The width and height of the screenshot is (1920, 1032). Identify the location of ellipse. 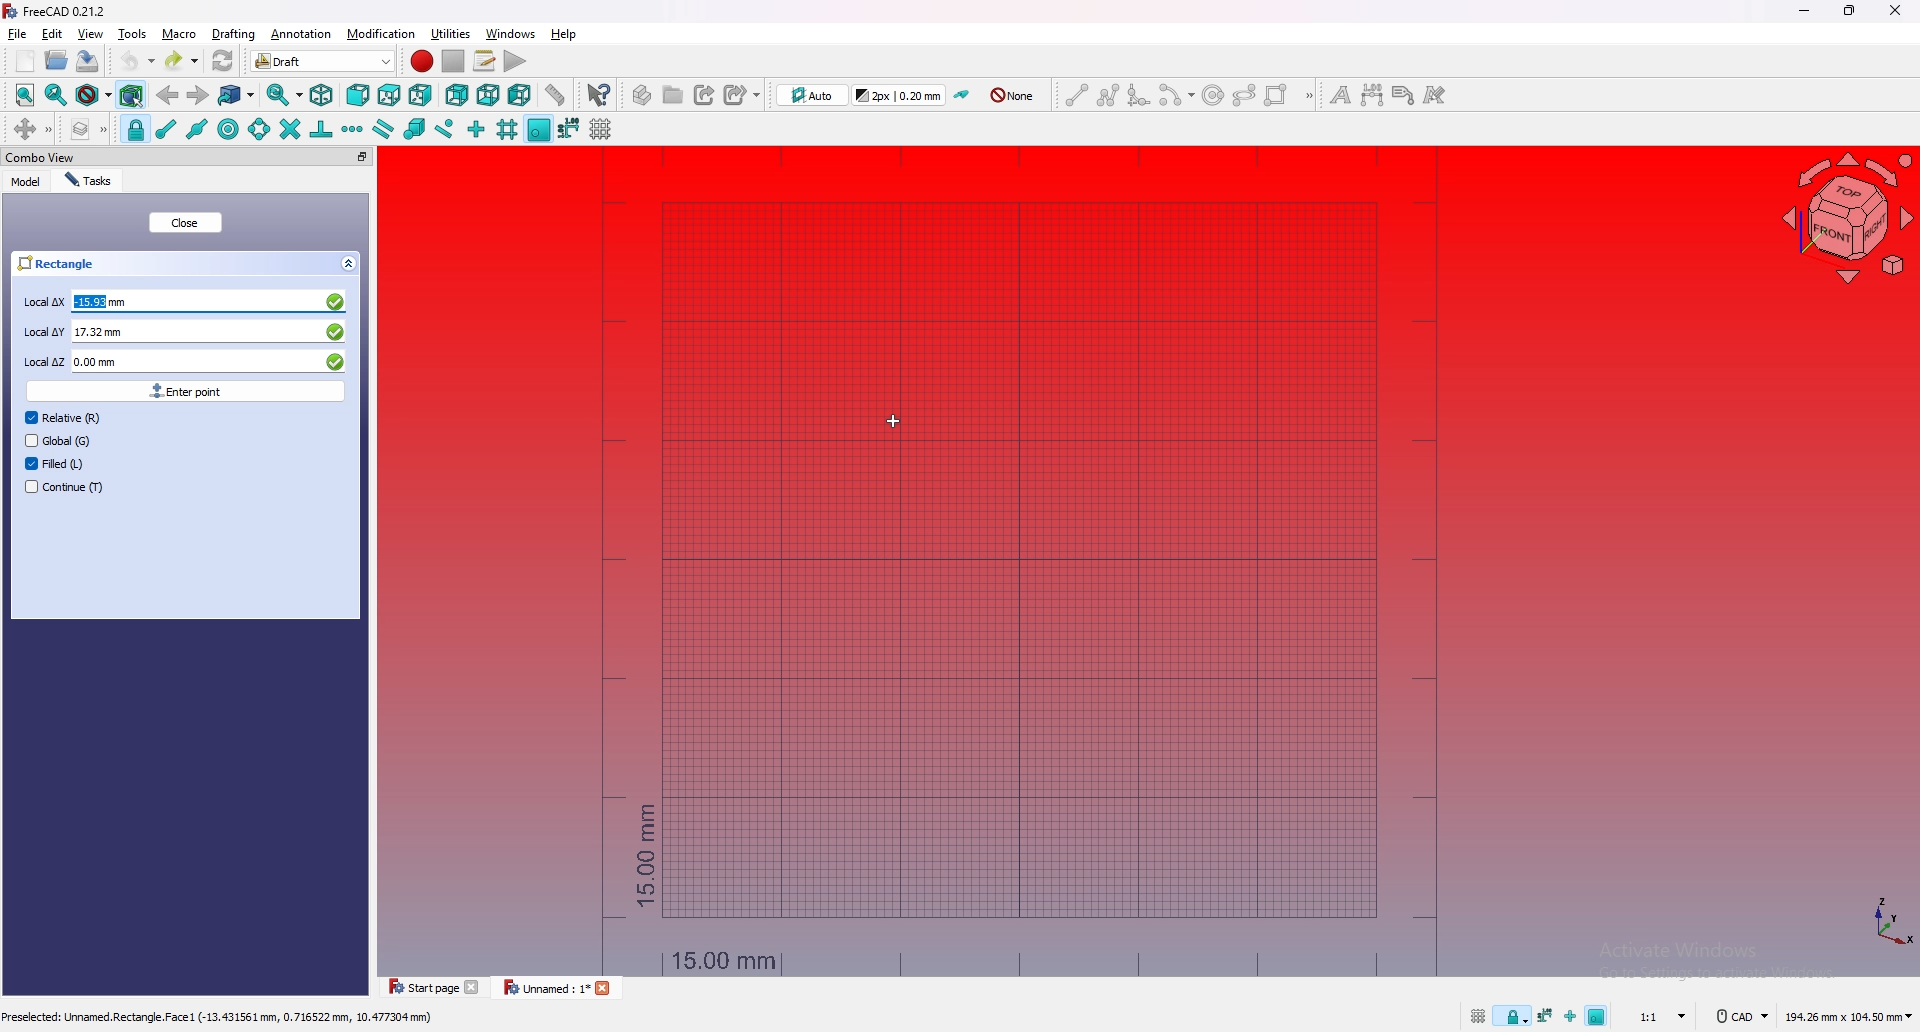
(1245, 94).